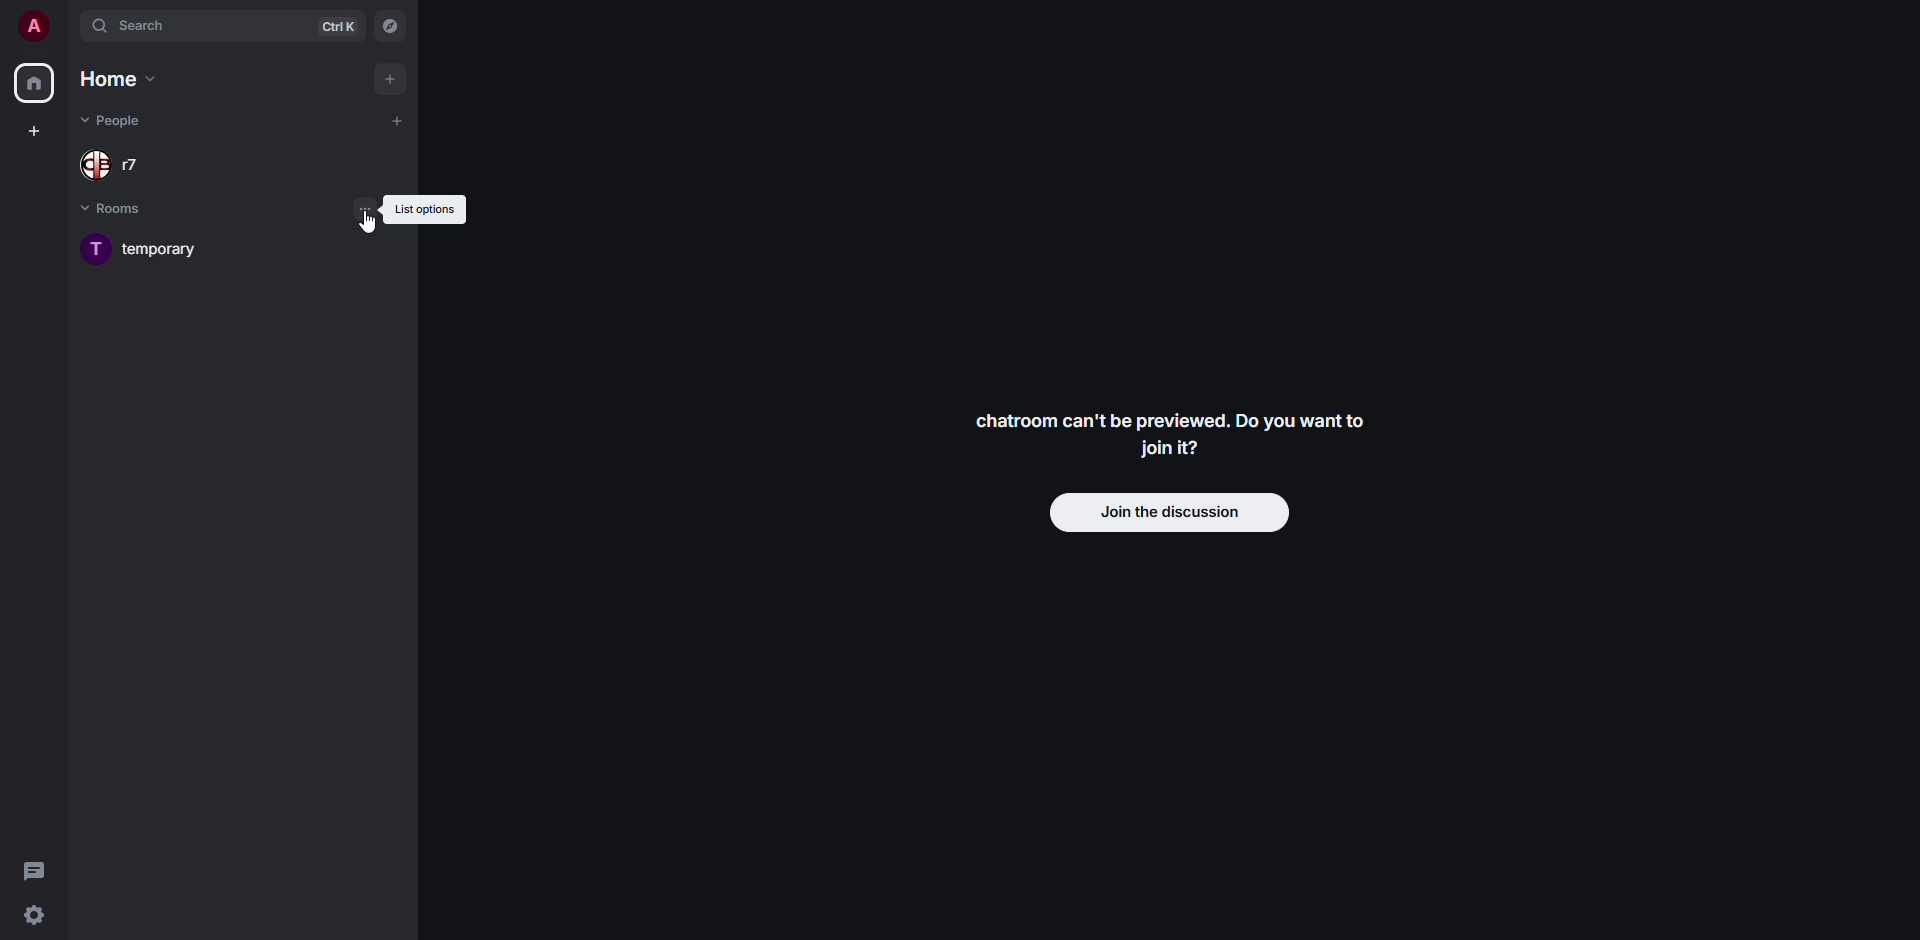 This screenshot has height=940, width=1920. What do you see at coordinates (32, 27) in the screenshot?
I see `profile` at bounding box center [32, 27].